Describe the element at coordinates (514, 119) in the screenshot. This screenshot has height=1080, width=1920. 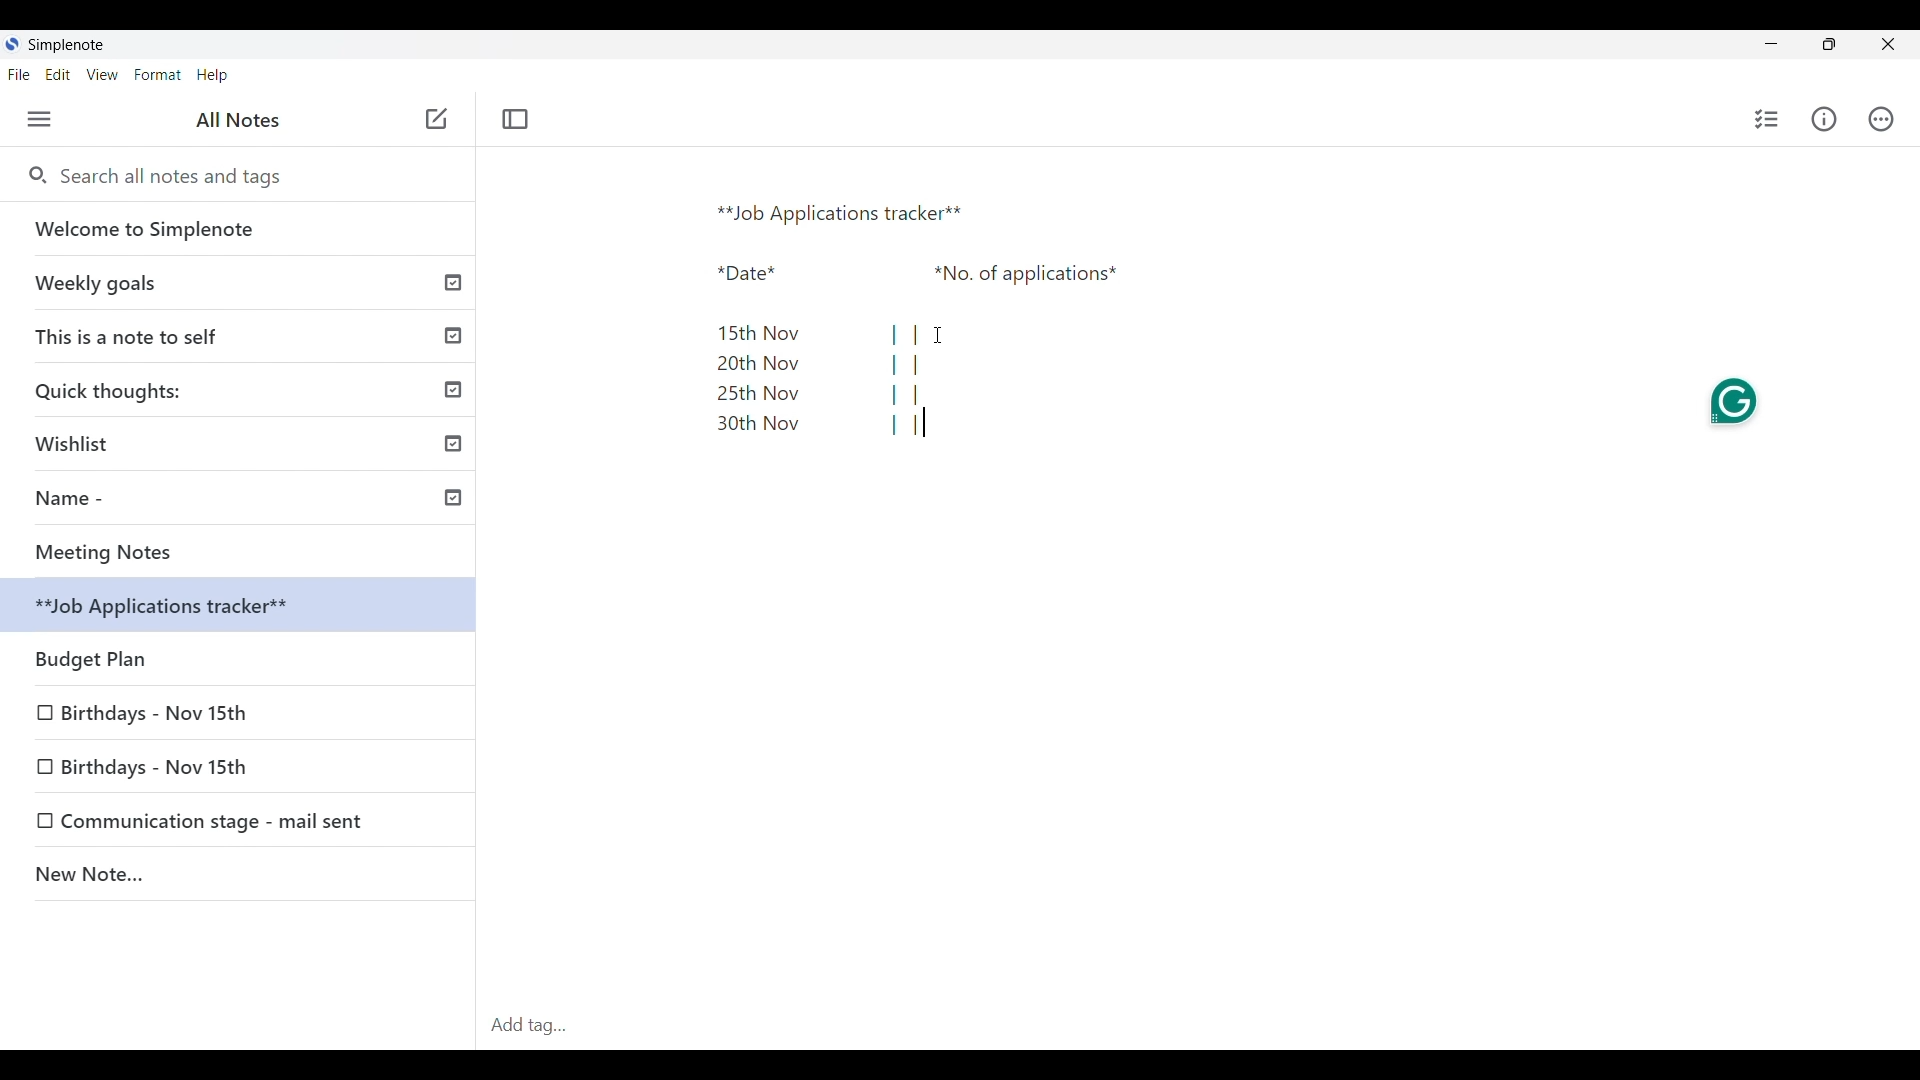
I see `Toggle focus mode` at that location.